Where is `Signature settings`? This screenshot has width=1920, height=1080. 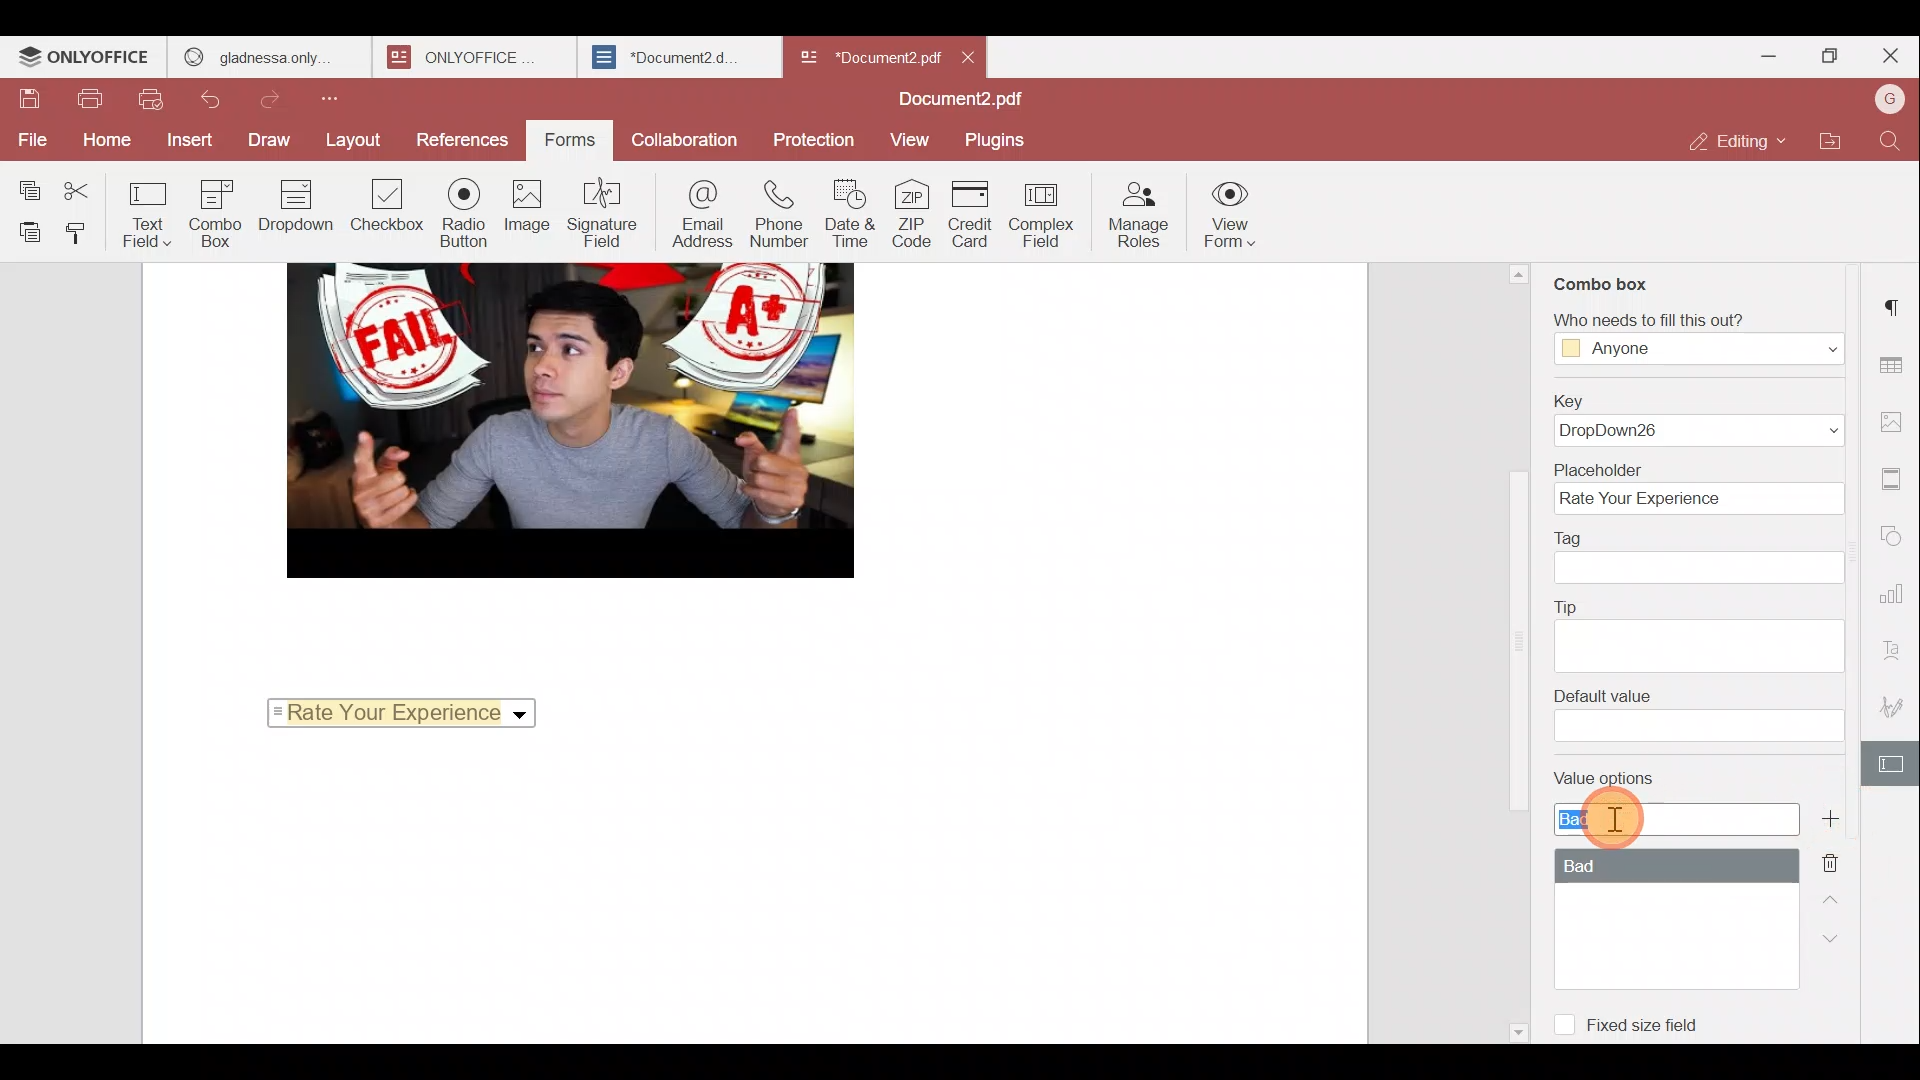
Signature settings is located at coordinates (1895, 702).